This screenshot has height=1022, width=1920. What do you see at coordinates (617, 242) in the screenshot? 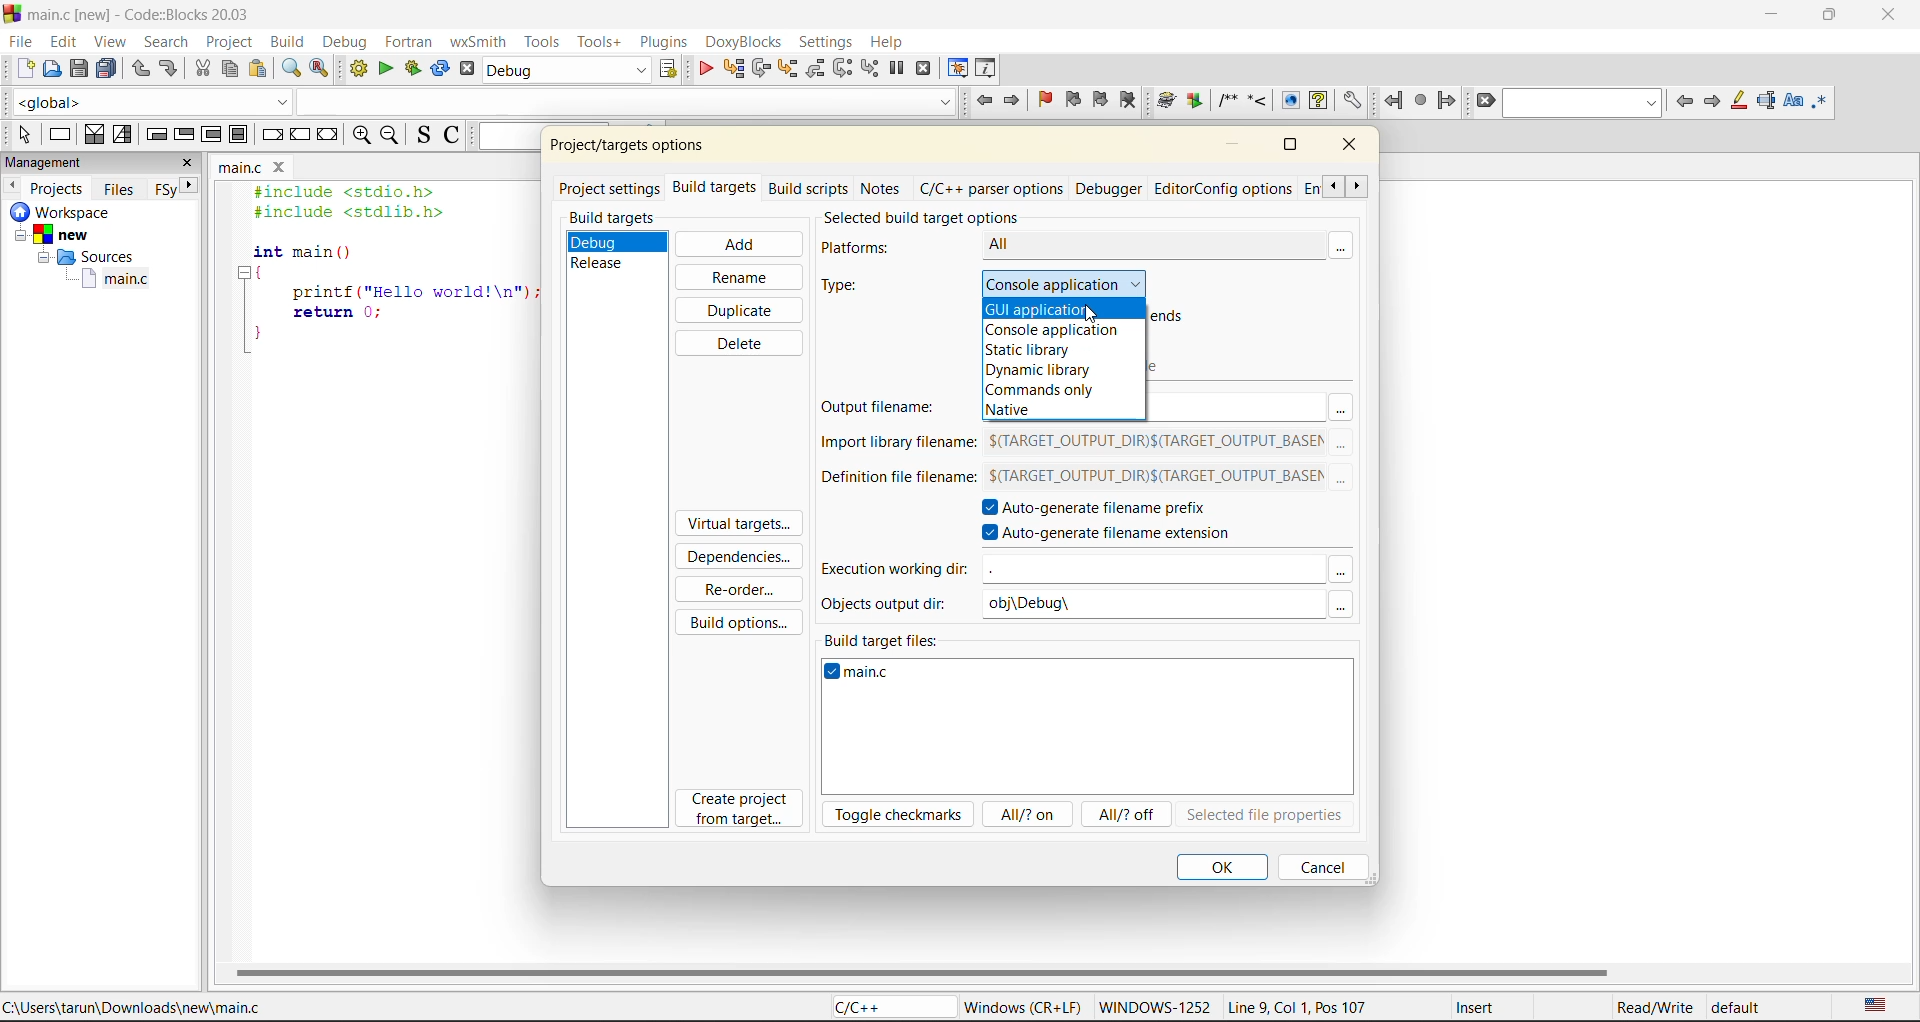
I see `debug` at bounding box center [617, 242].